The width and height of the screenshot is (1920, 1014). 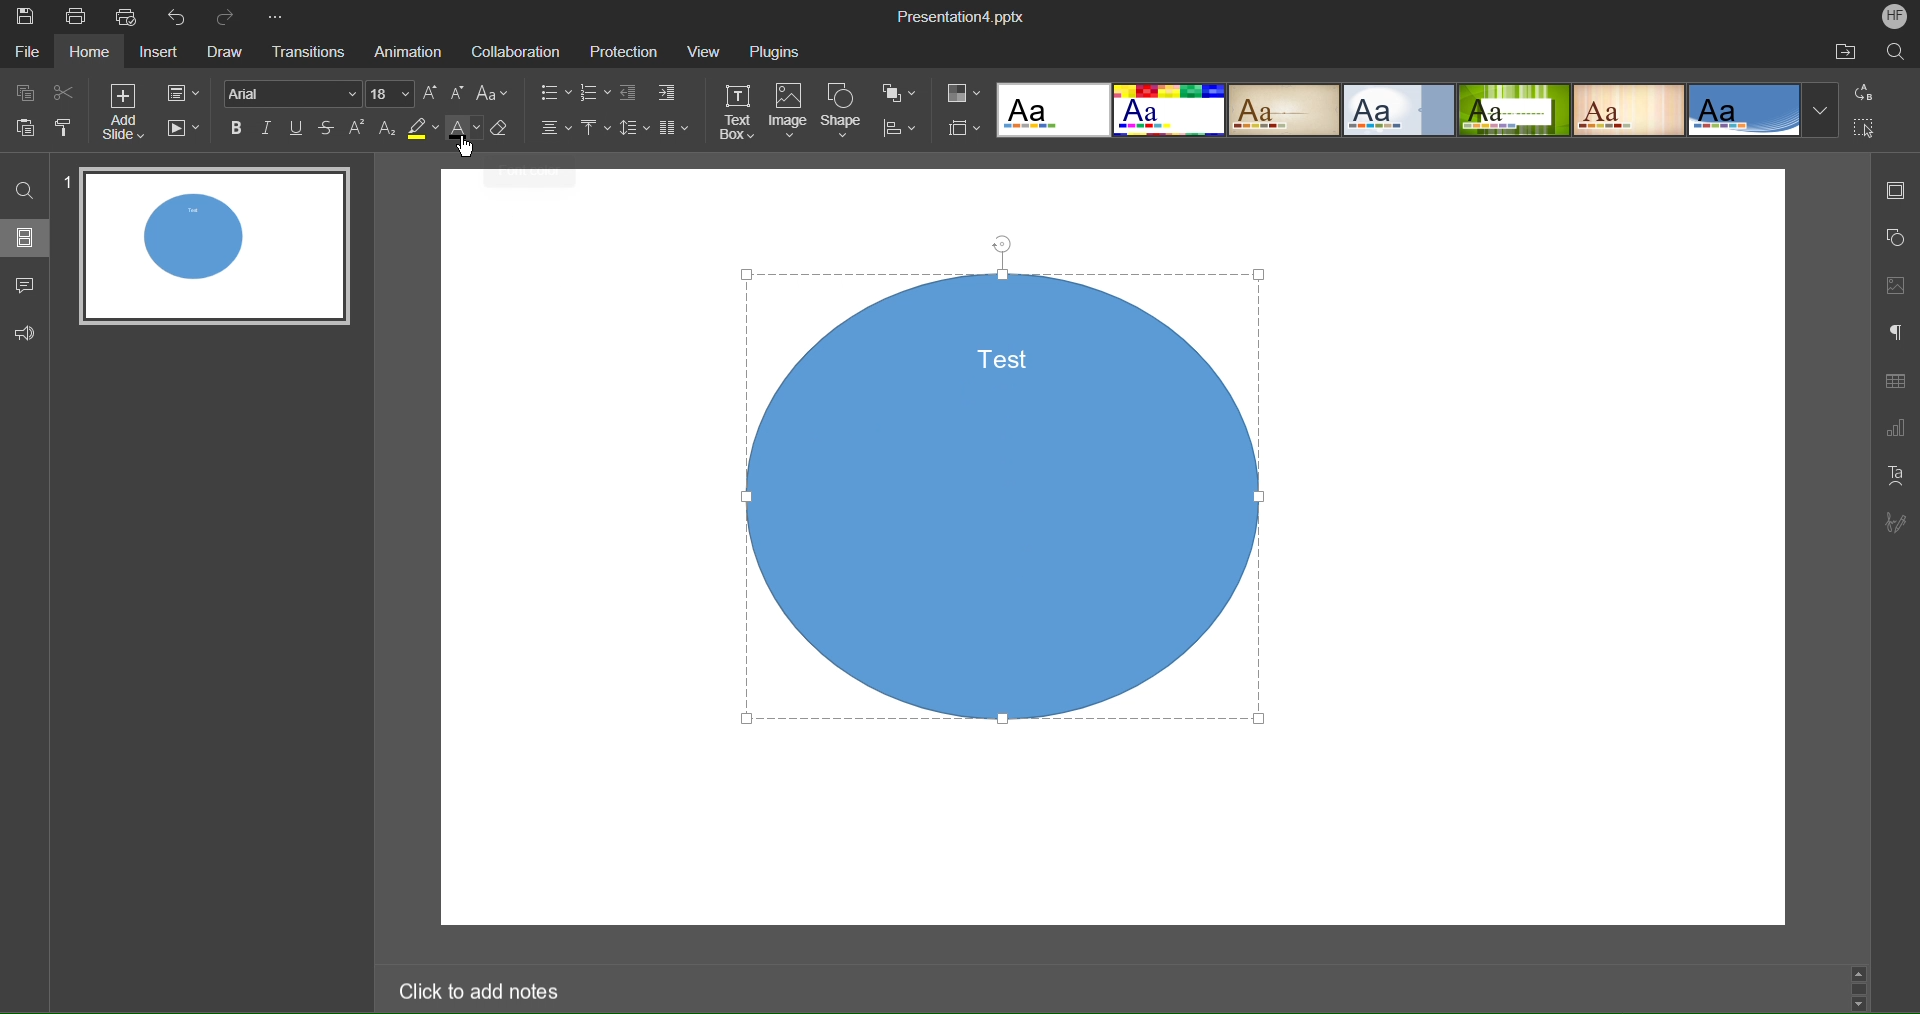 What do you see at coordinates (552, 93) in the screenshot?
I see `Lists` at bounding box center [552, 93].